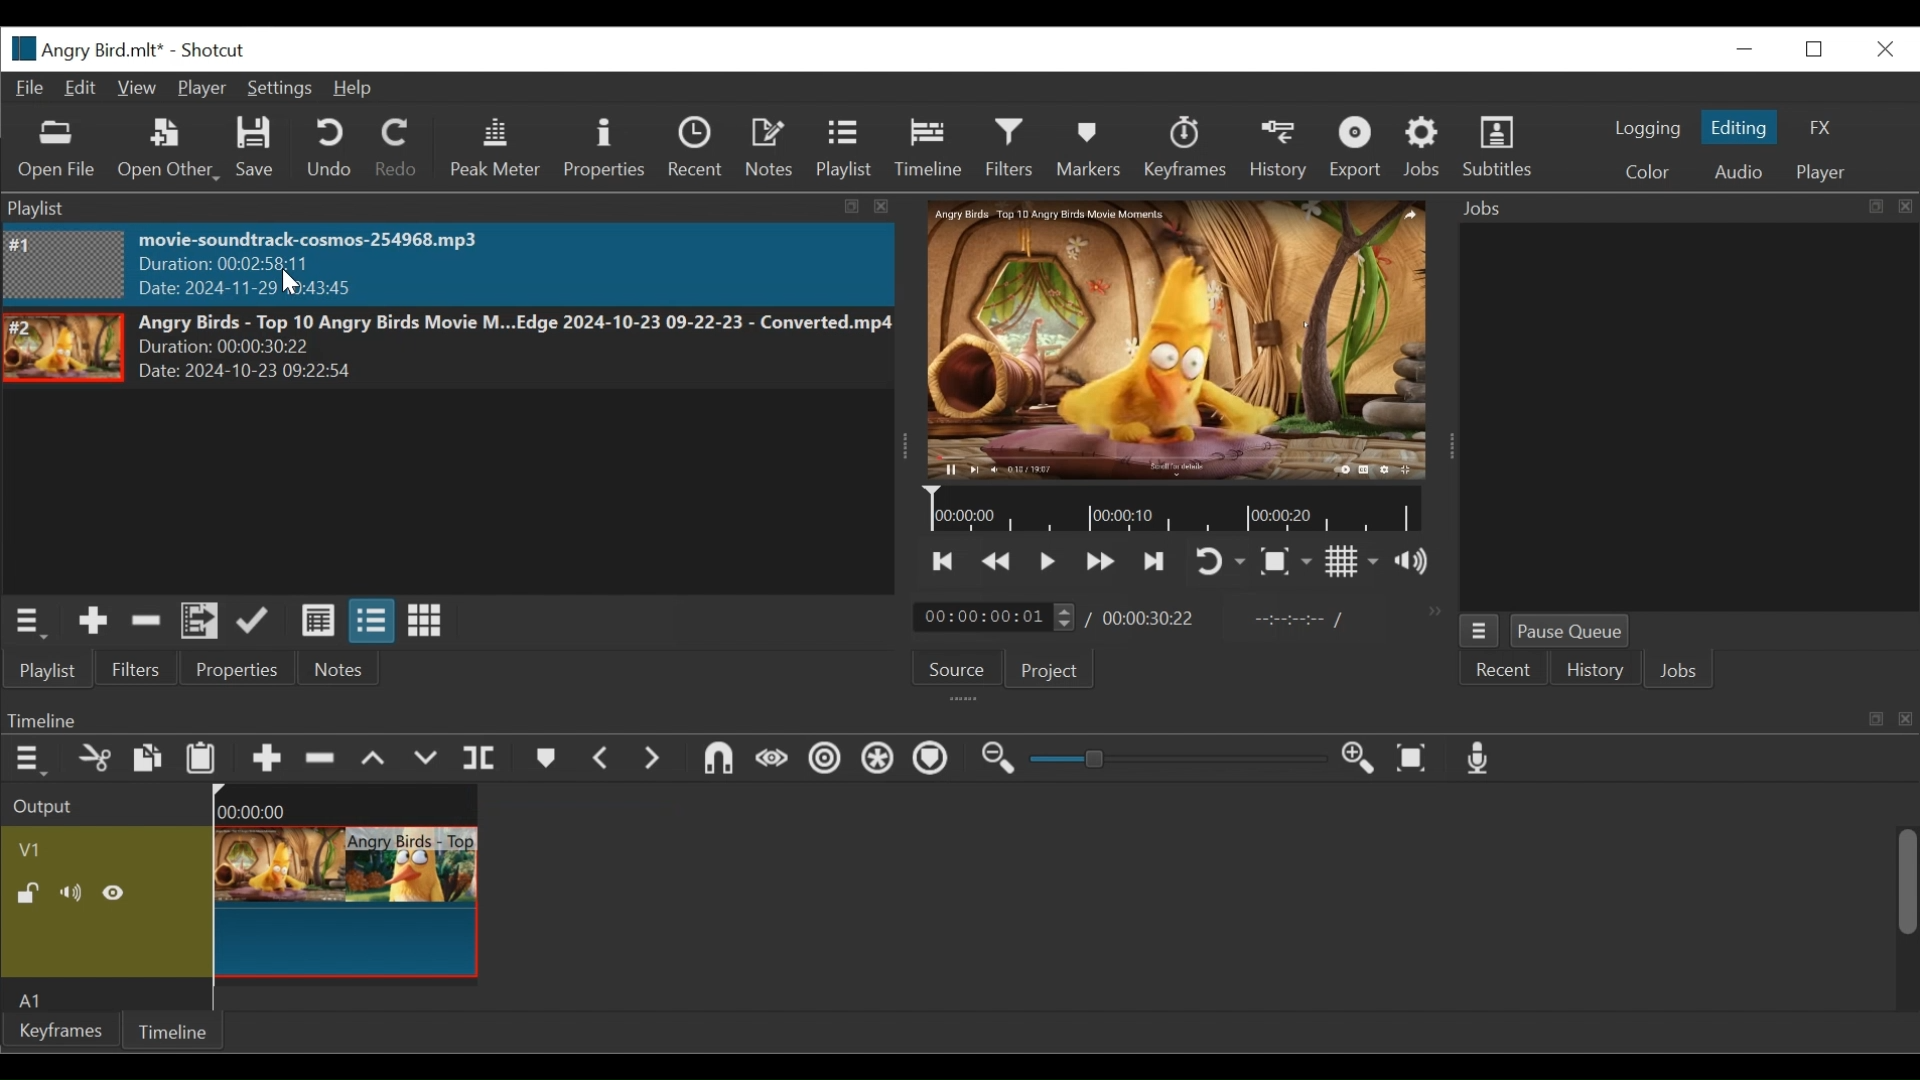  Describe the element at coordinates (371, 622) in the screenshot. I see `View as files` at that location.